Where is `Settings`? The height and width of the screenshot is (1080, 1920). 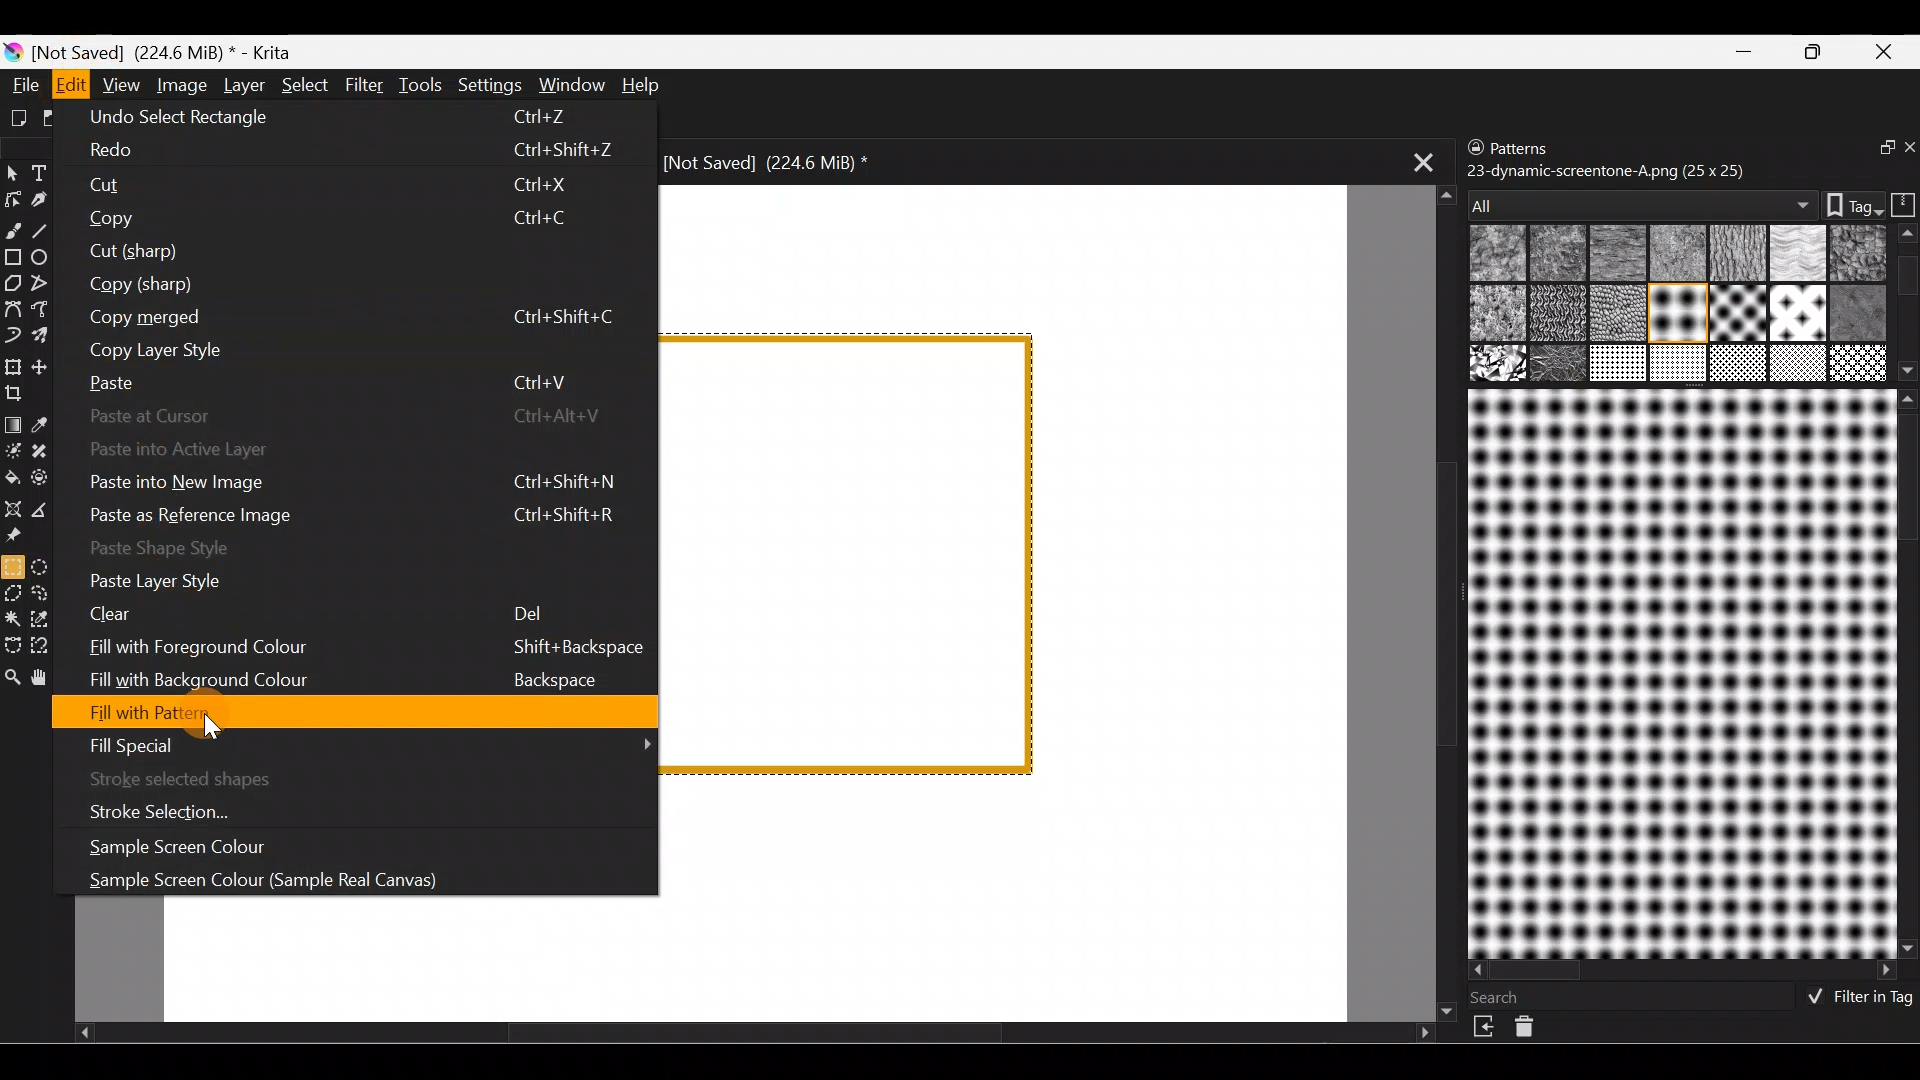
Settings is located at coordinates (487, 86).